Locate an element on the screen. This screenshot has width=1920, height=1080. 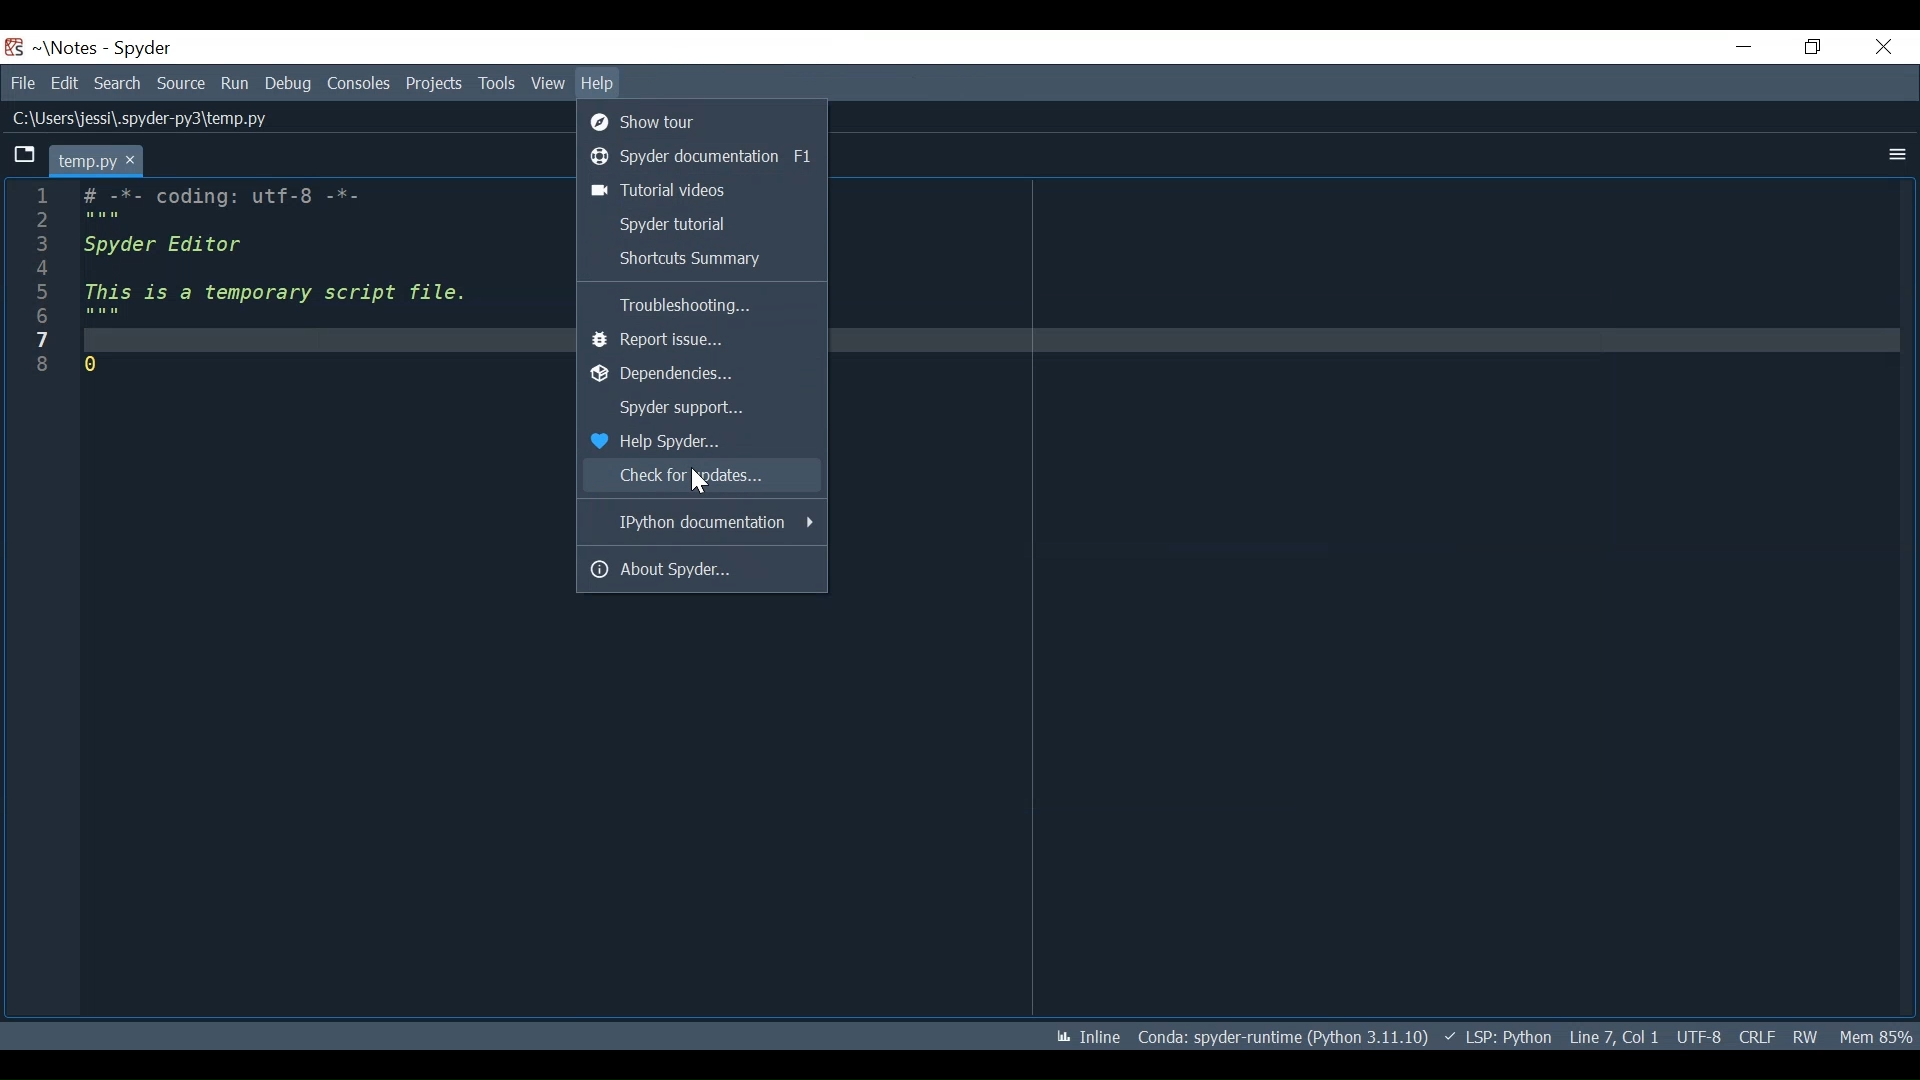
Restore is located at coordinates (1812, 46).